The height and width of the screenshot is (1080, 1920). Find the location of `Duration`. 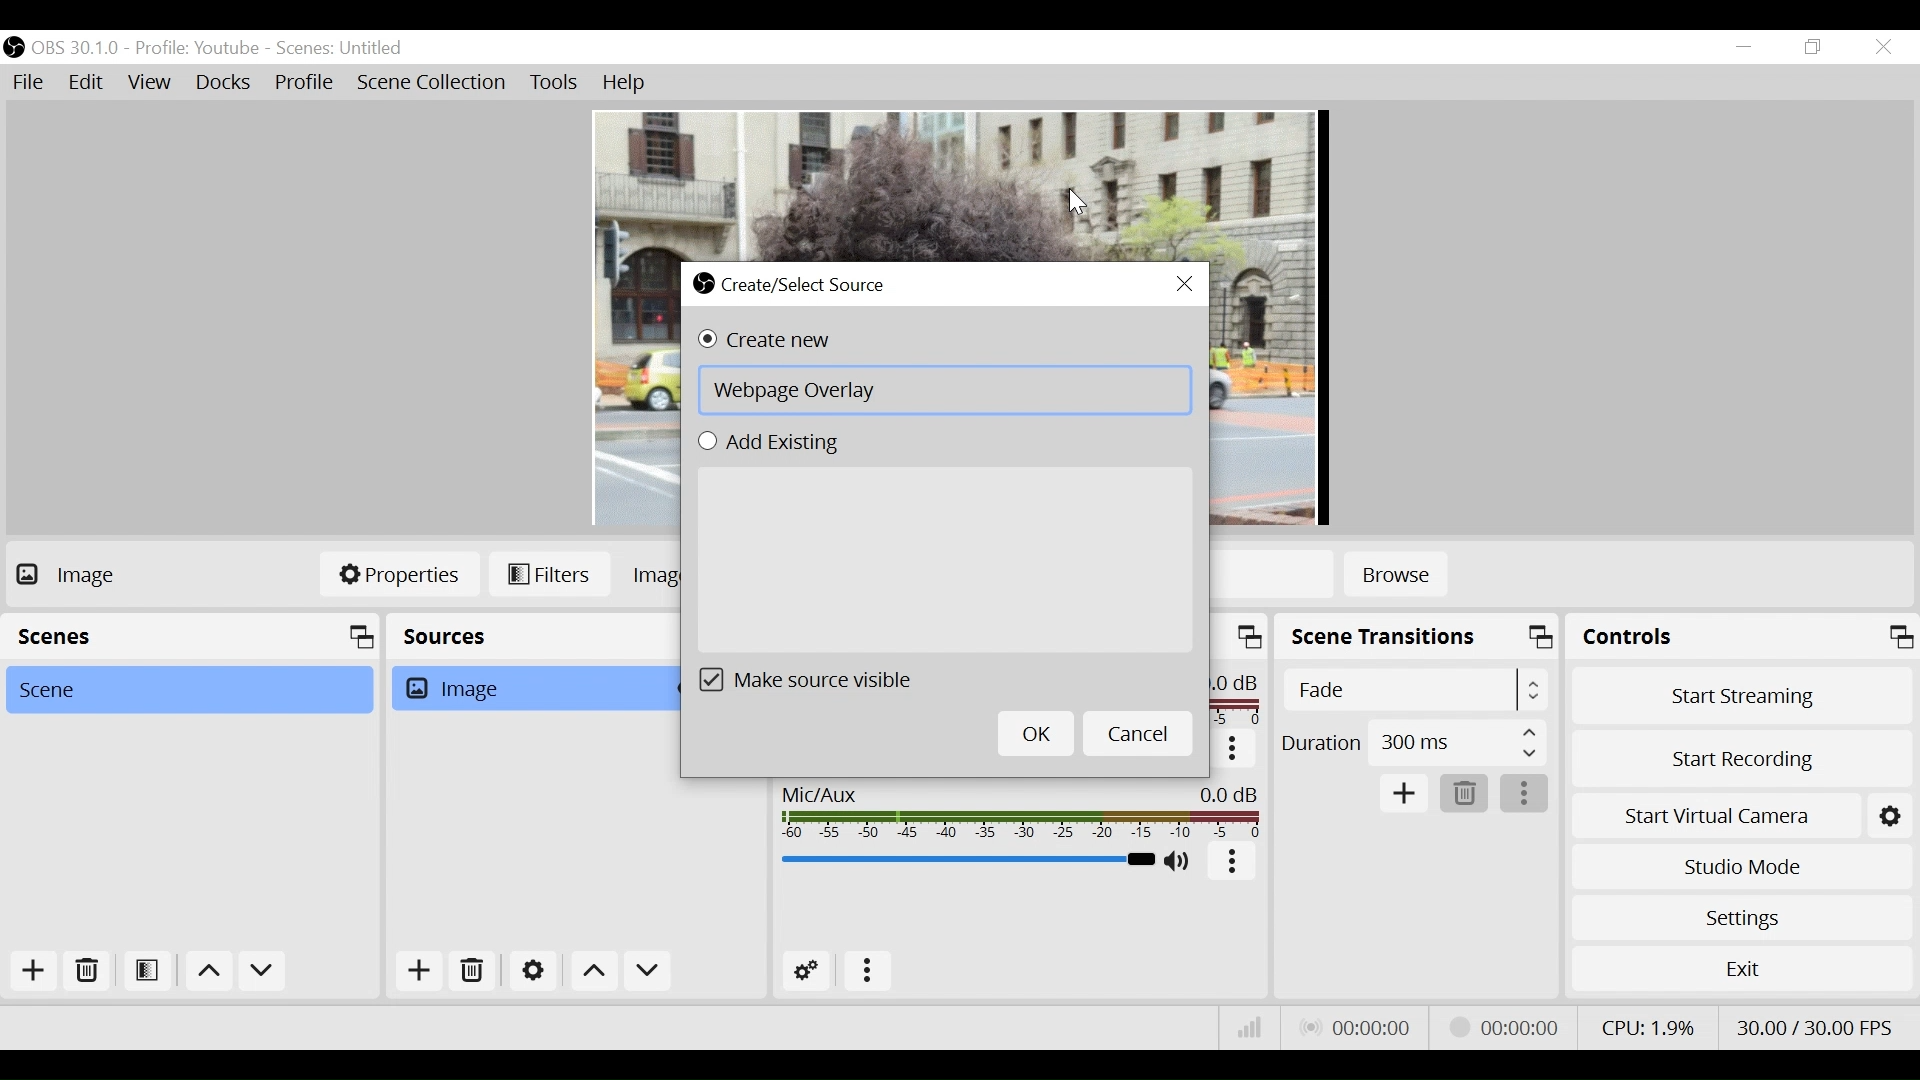

Duration is located at coordinates (1413, 745).